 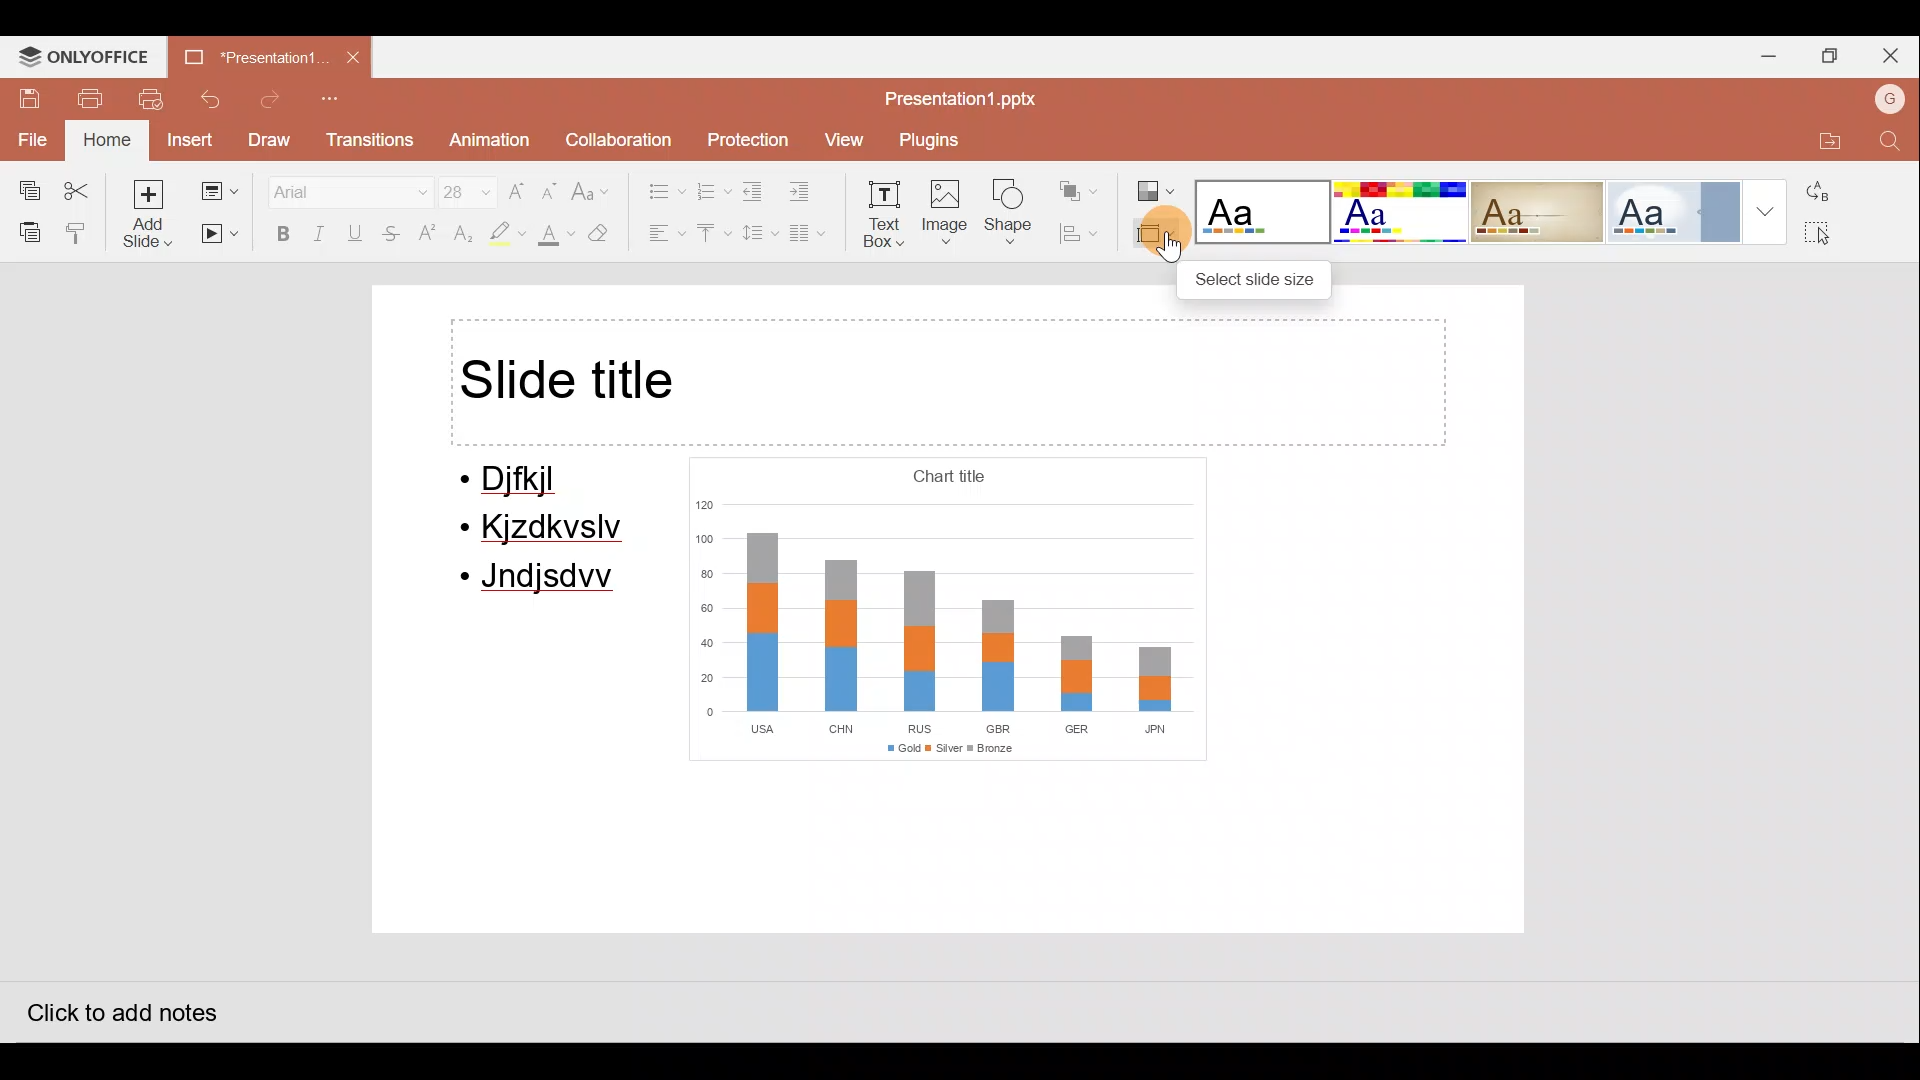 I want to click on Save, so click(x=23, y=92).